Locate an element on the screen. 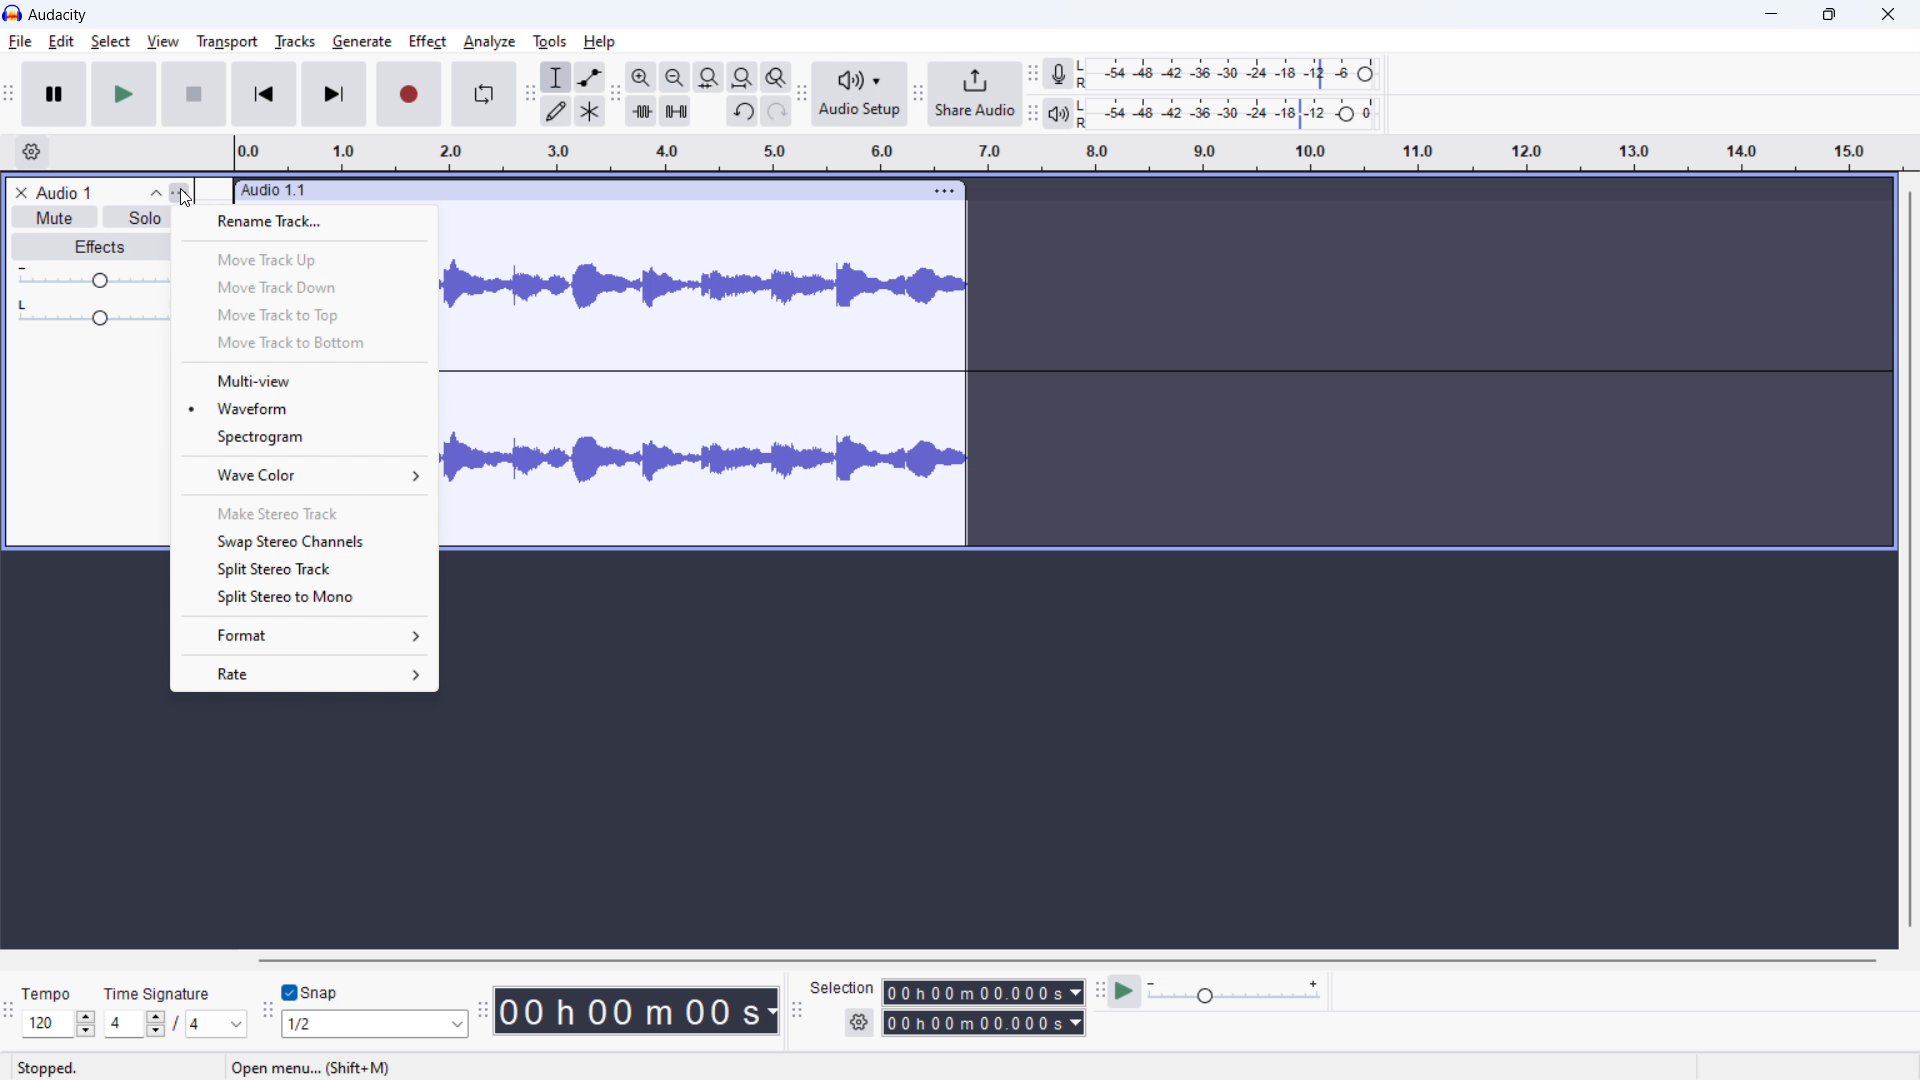  track title is located at coordinates (64, 192).